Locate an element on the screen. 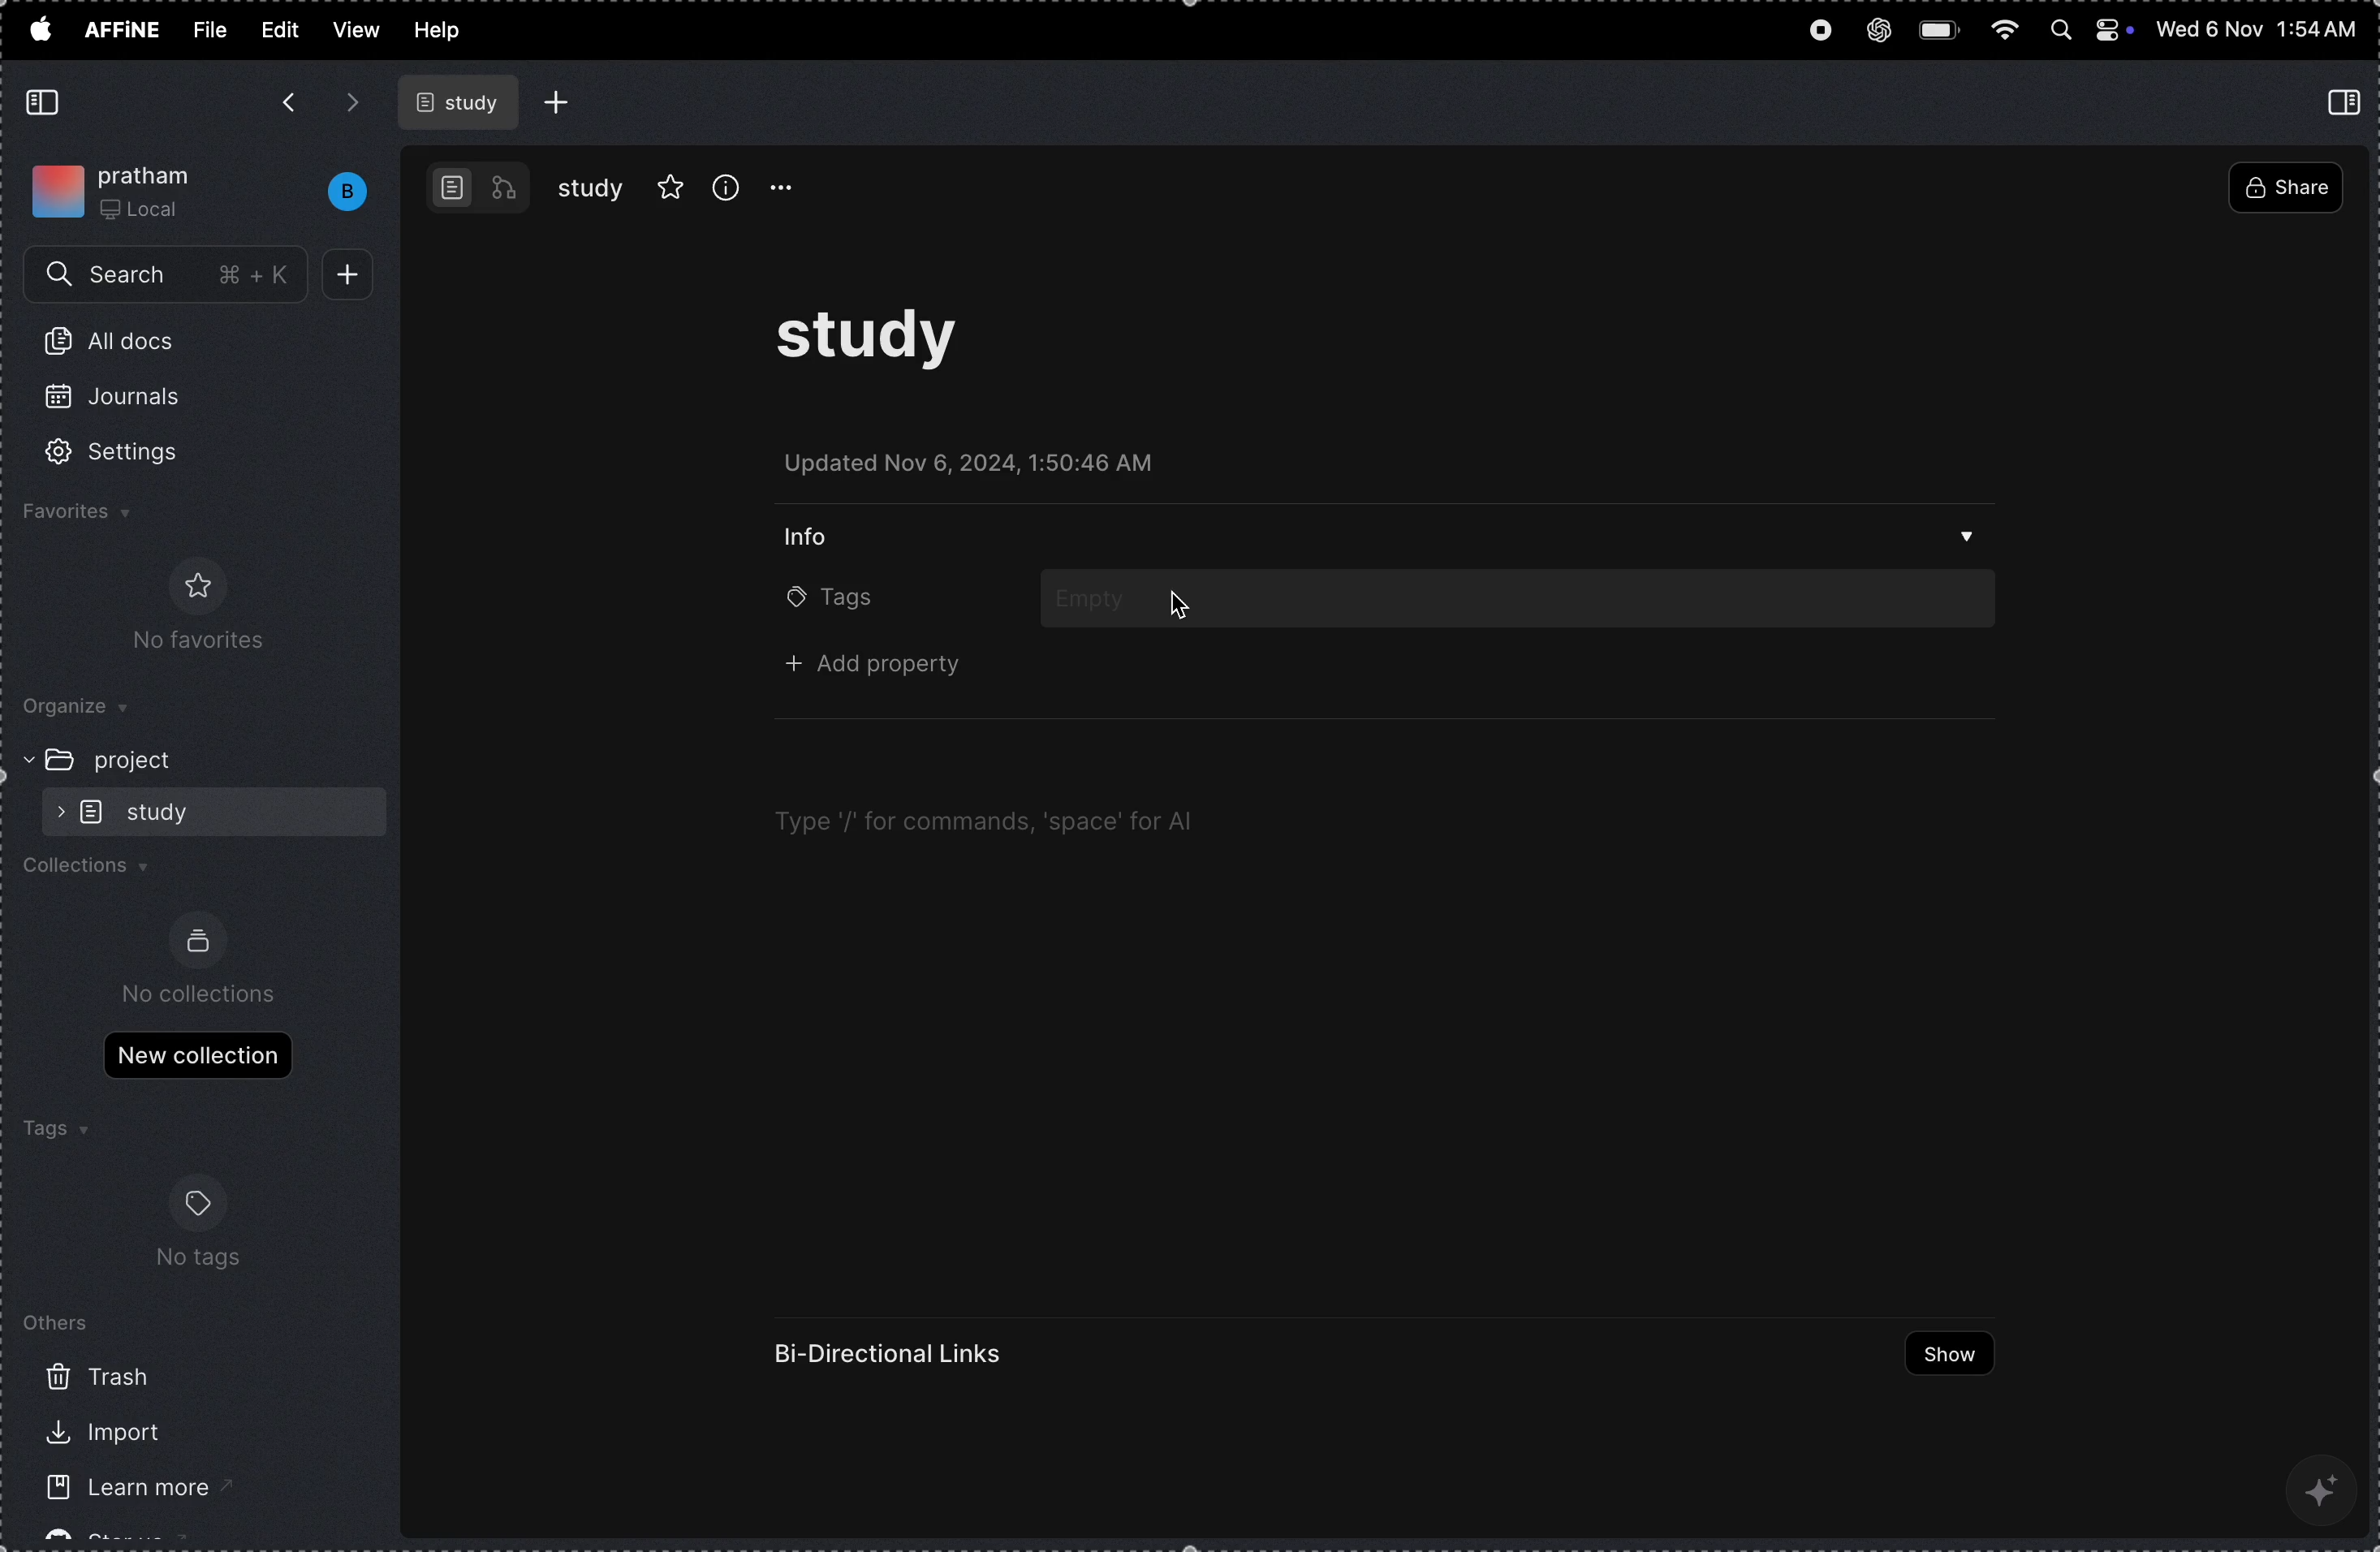  new collections is located at coordinates (197, 1053).